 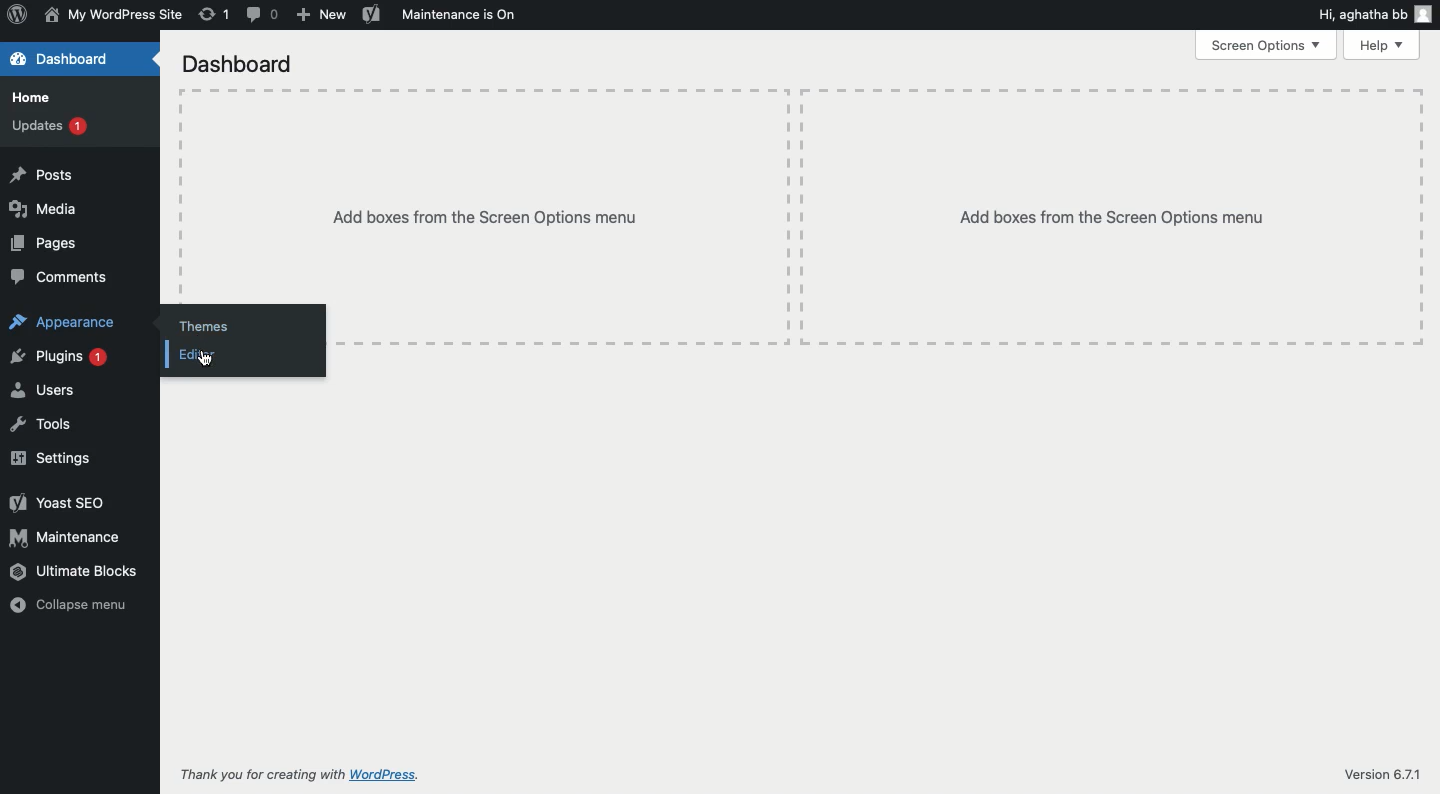 What do you see at coordinates (1266, 45) in the screenshot?
I see `Screen options` at bounding box center [1266, 45].